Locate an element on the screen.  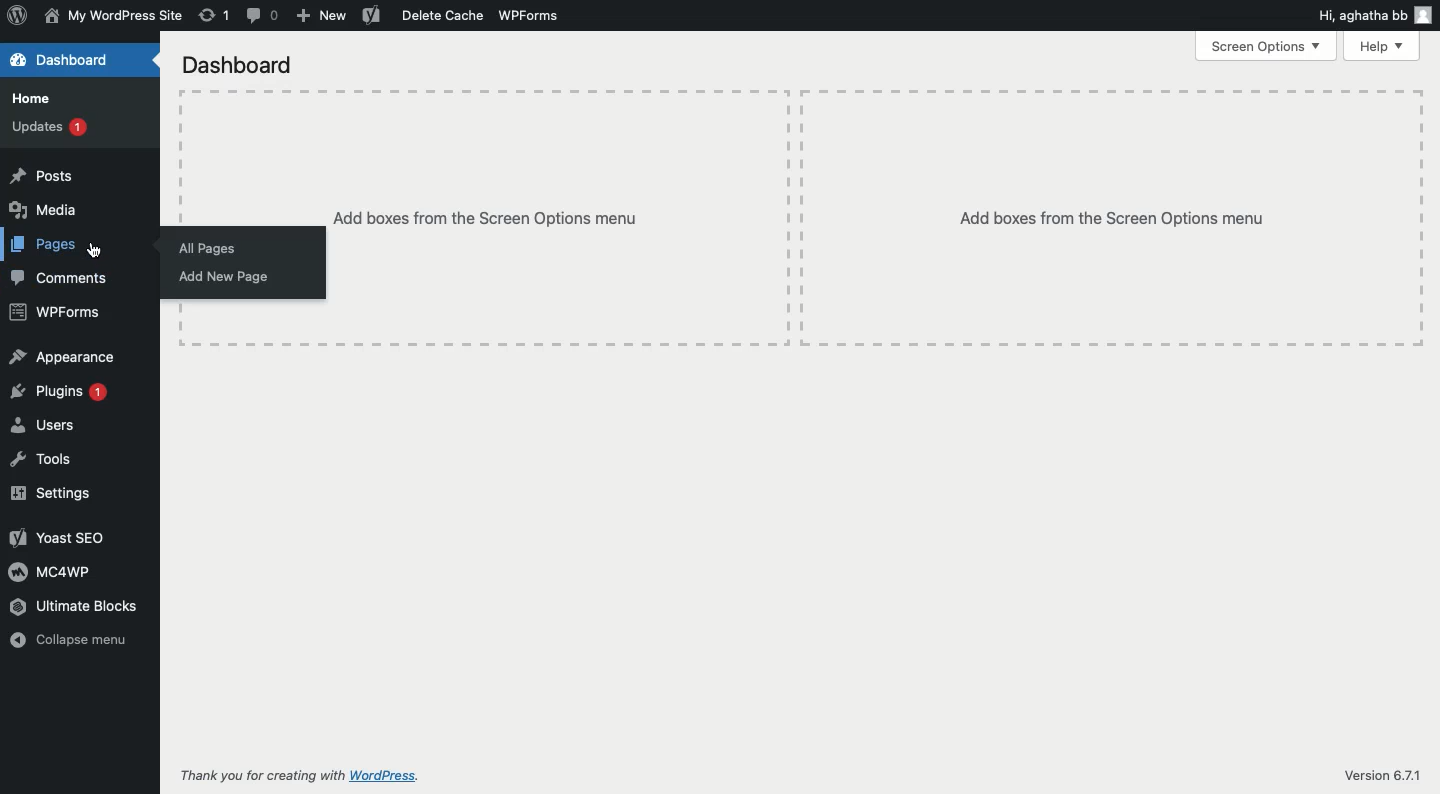
Home is located at coordinates (31, 98).